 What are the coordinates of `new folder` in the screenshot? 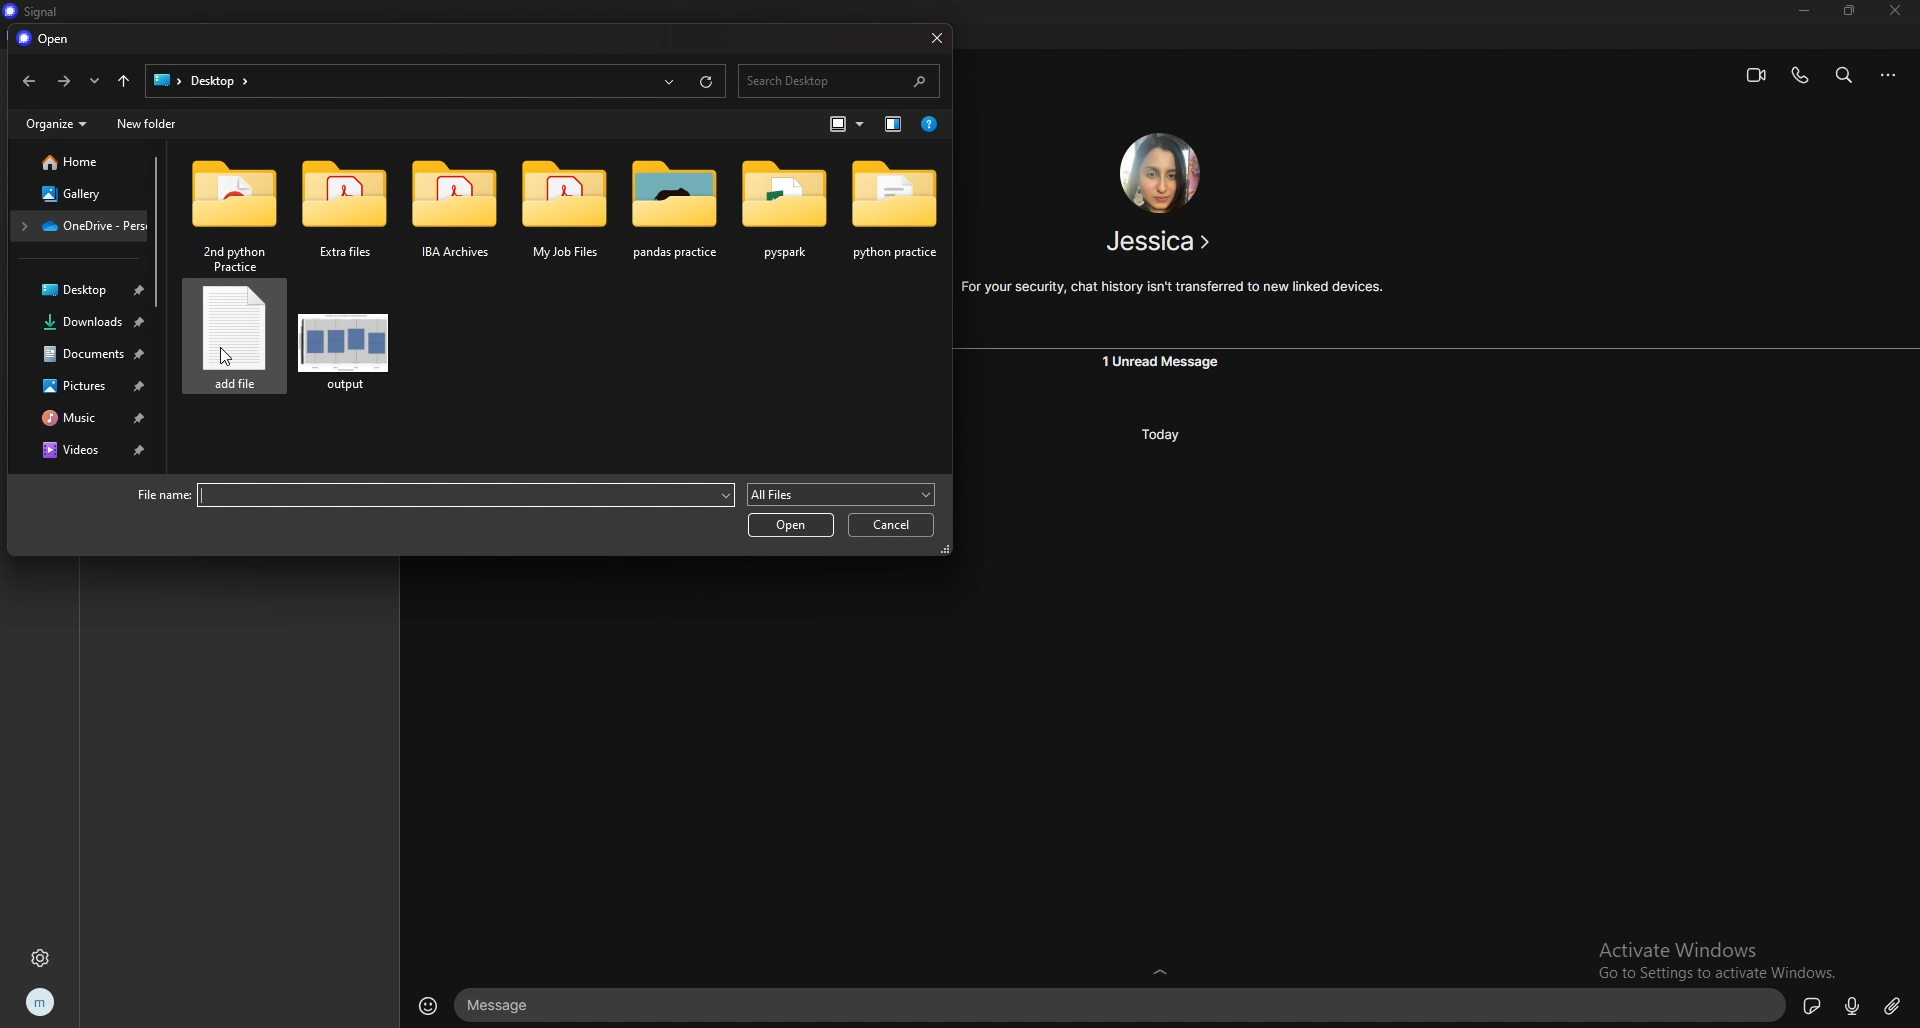 It's located at (149, 123).